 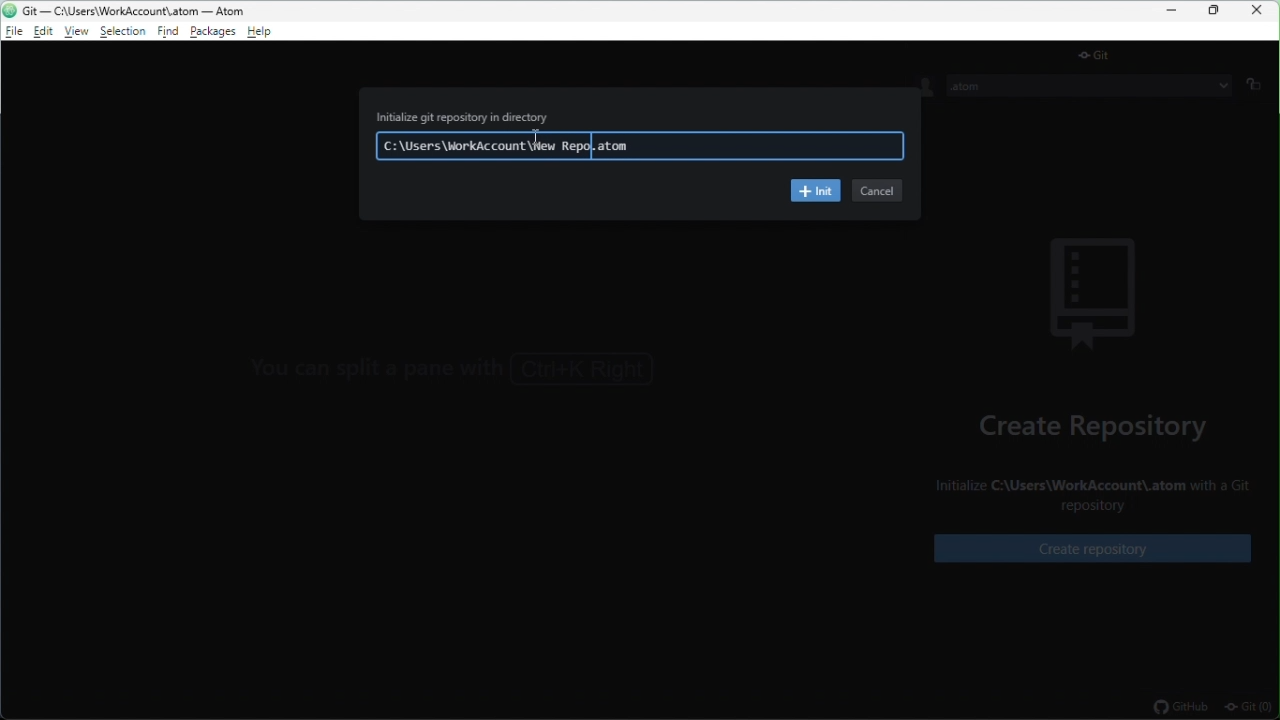 I want to click on github, so click(x=1180, y=709).